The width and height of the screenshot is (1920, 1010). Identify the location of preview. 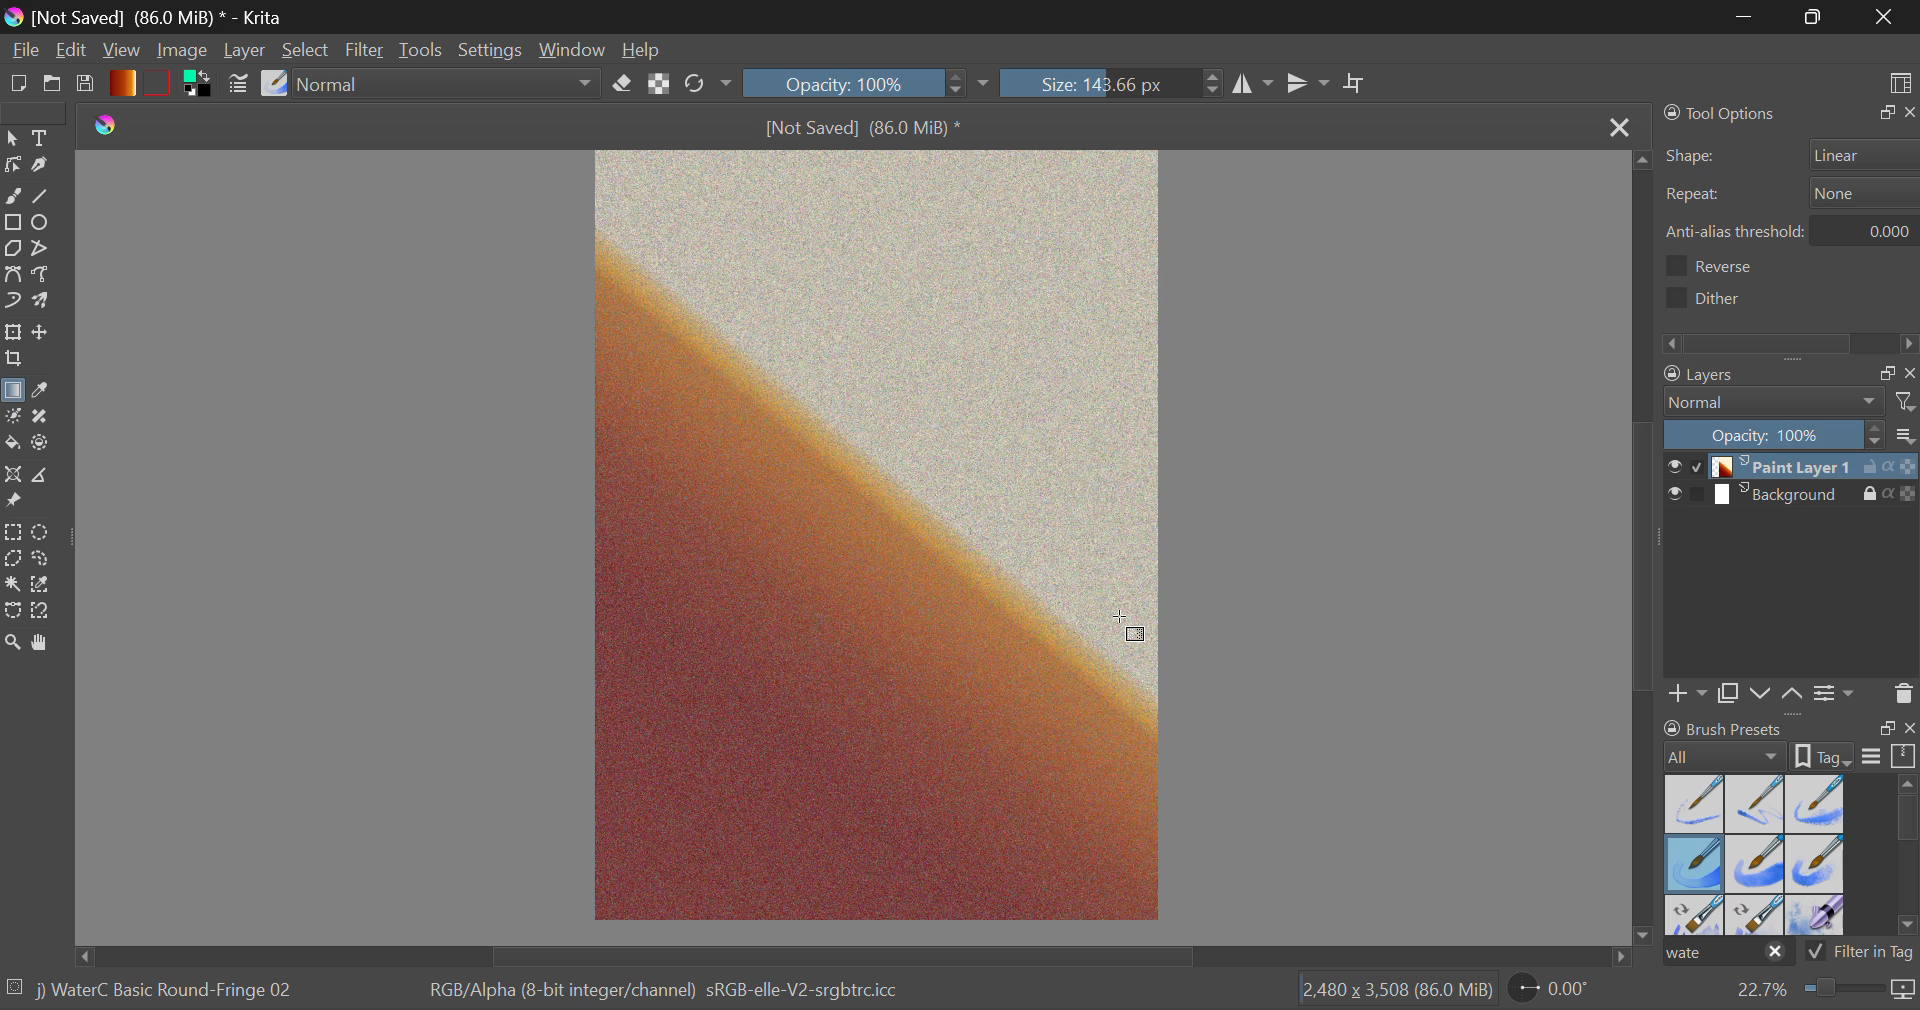
(1672, 496).